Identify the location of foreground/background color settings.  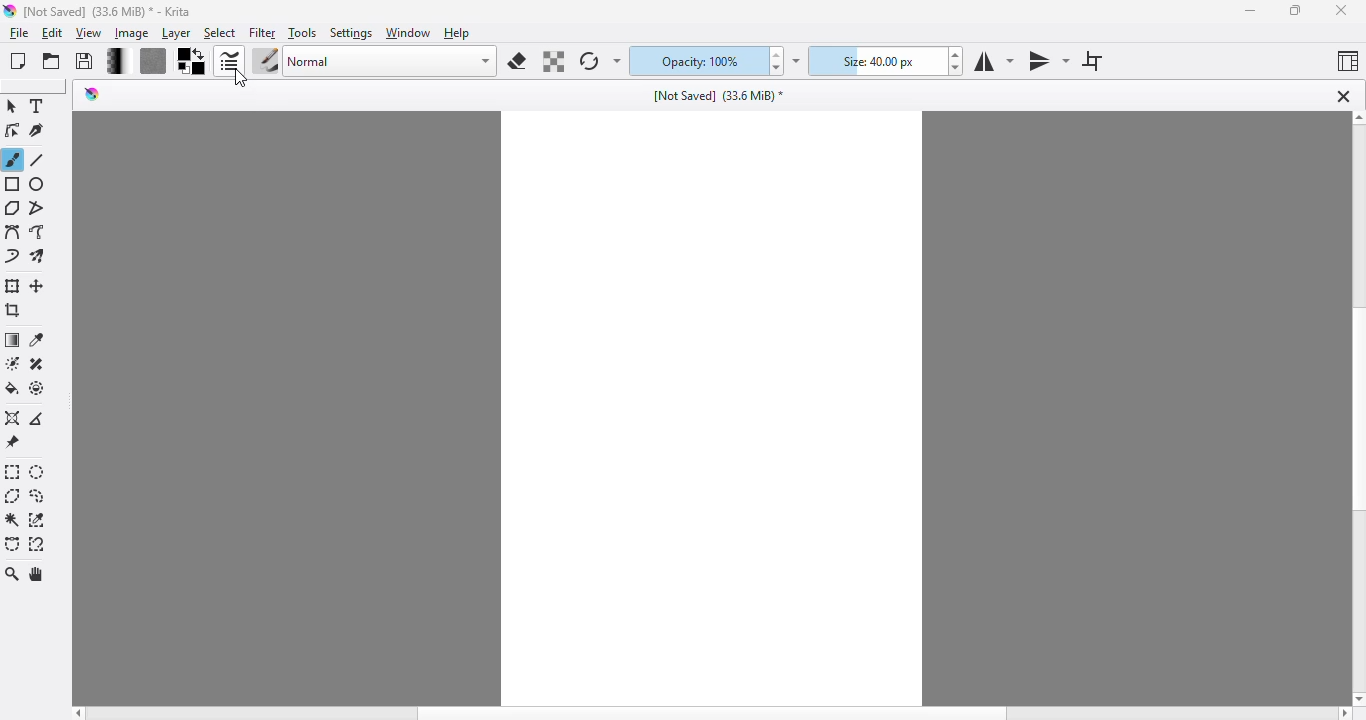
(192, 62).